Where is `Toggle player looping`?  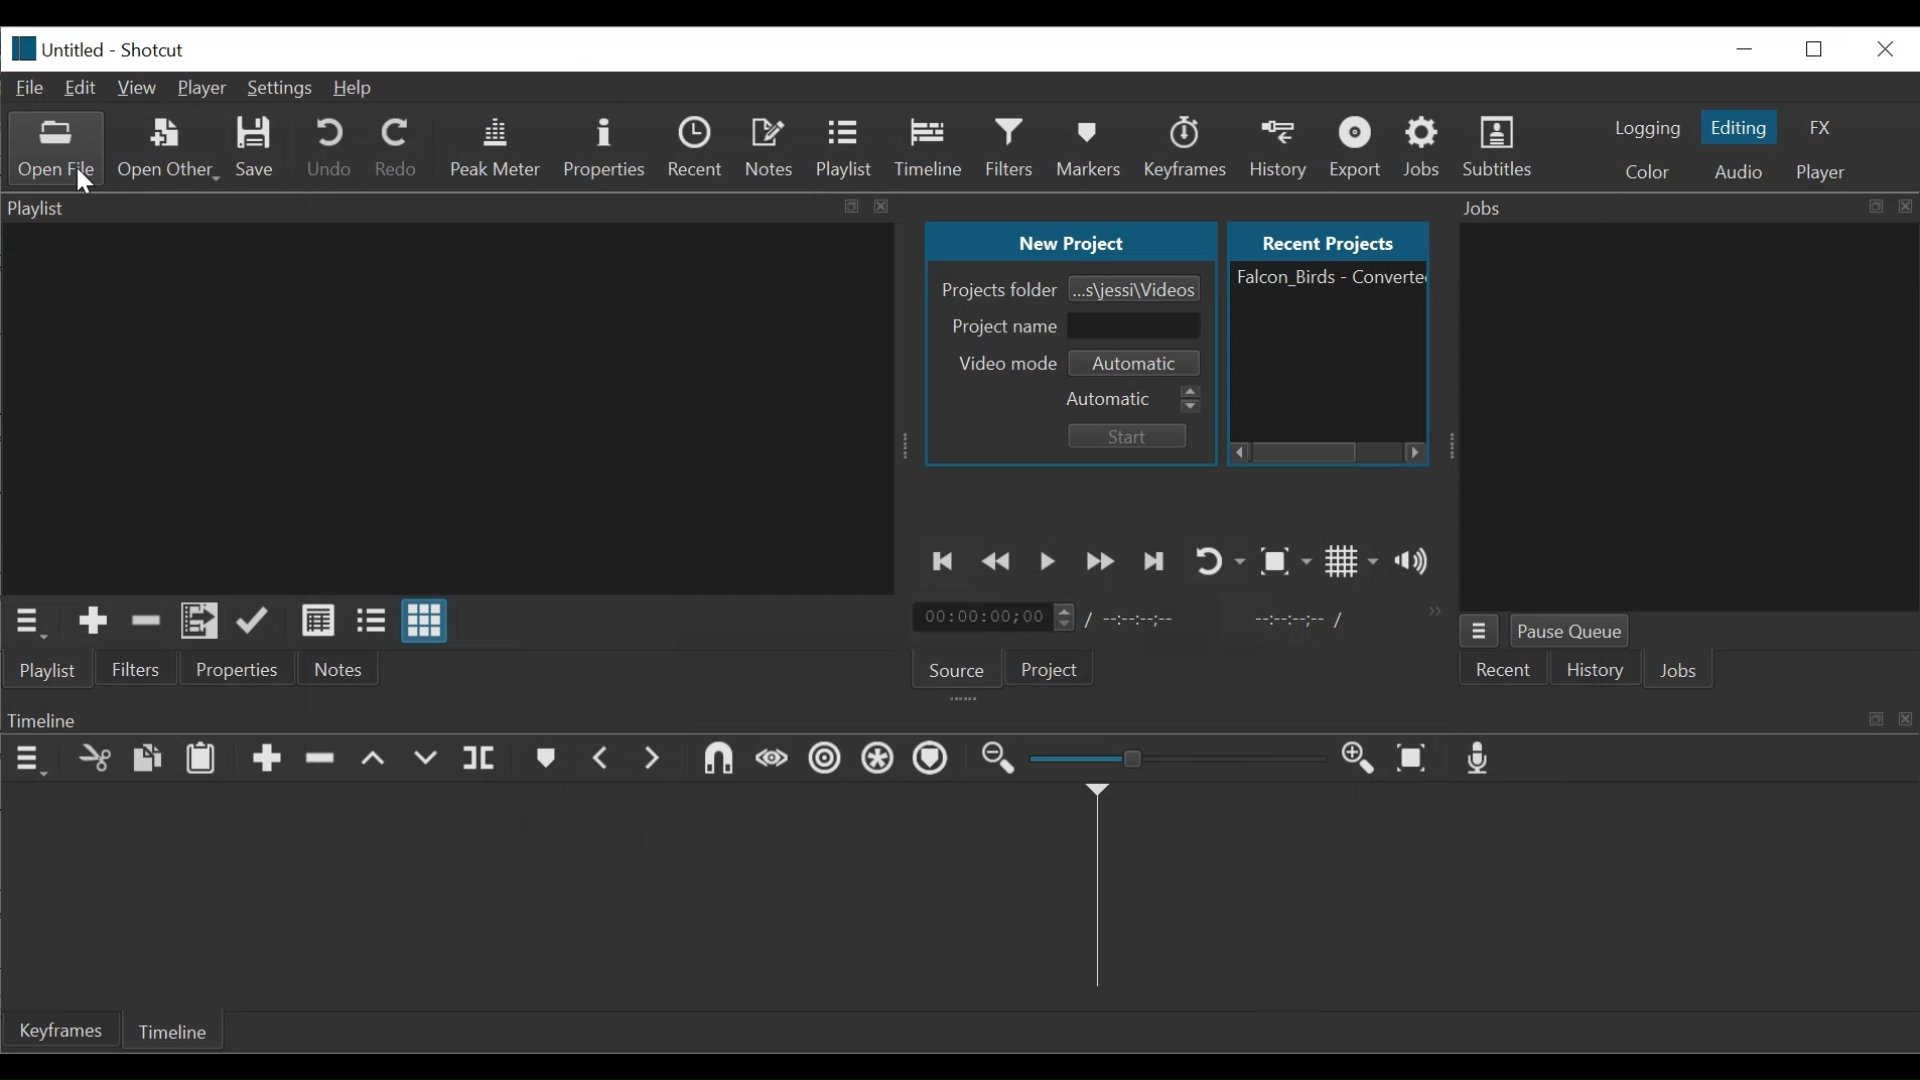 Toggle player looping is located at coordinates (1220, 561).